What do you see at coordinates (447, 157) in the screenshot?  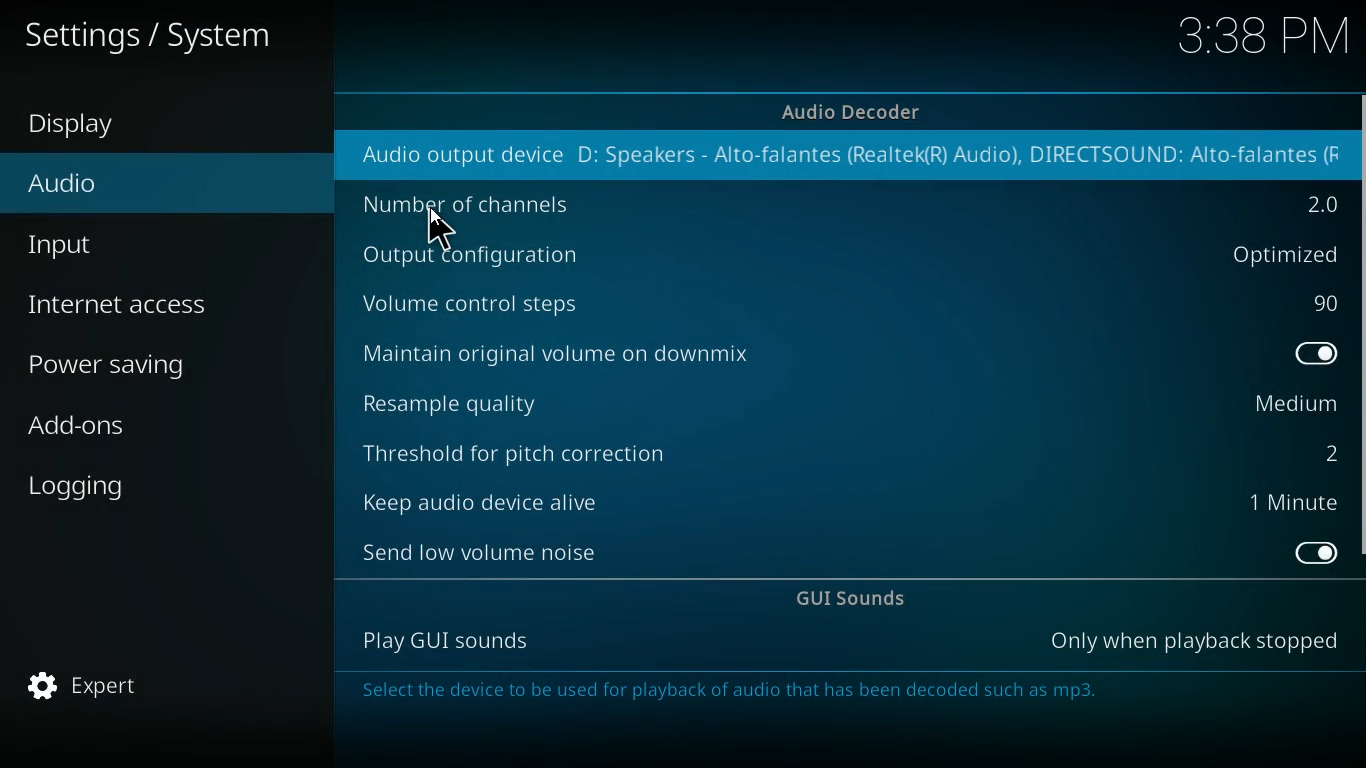 I see `audio output device` at bounding box center [447, 157].